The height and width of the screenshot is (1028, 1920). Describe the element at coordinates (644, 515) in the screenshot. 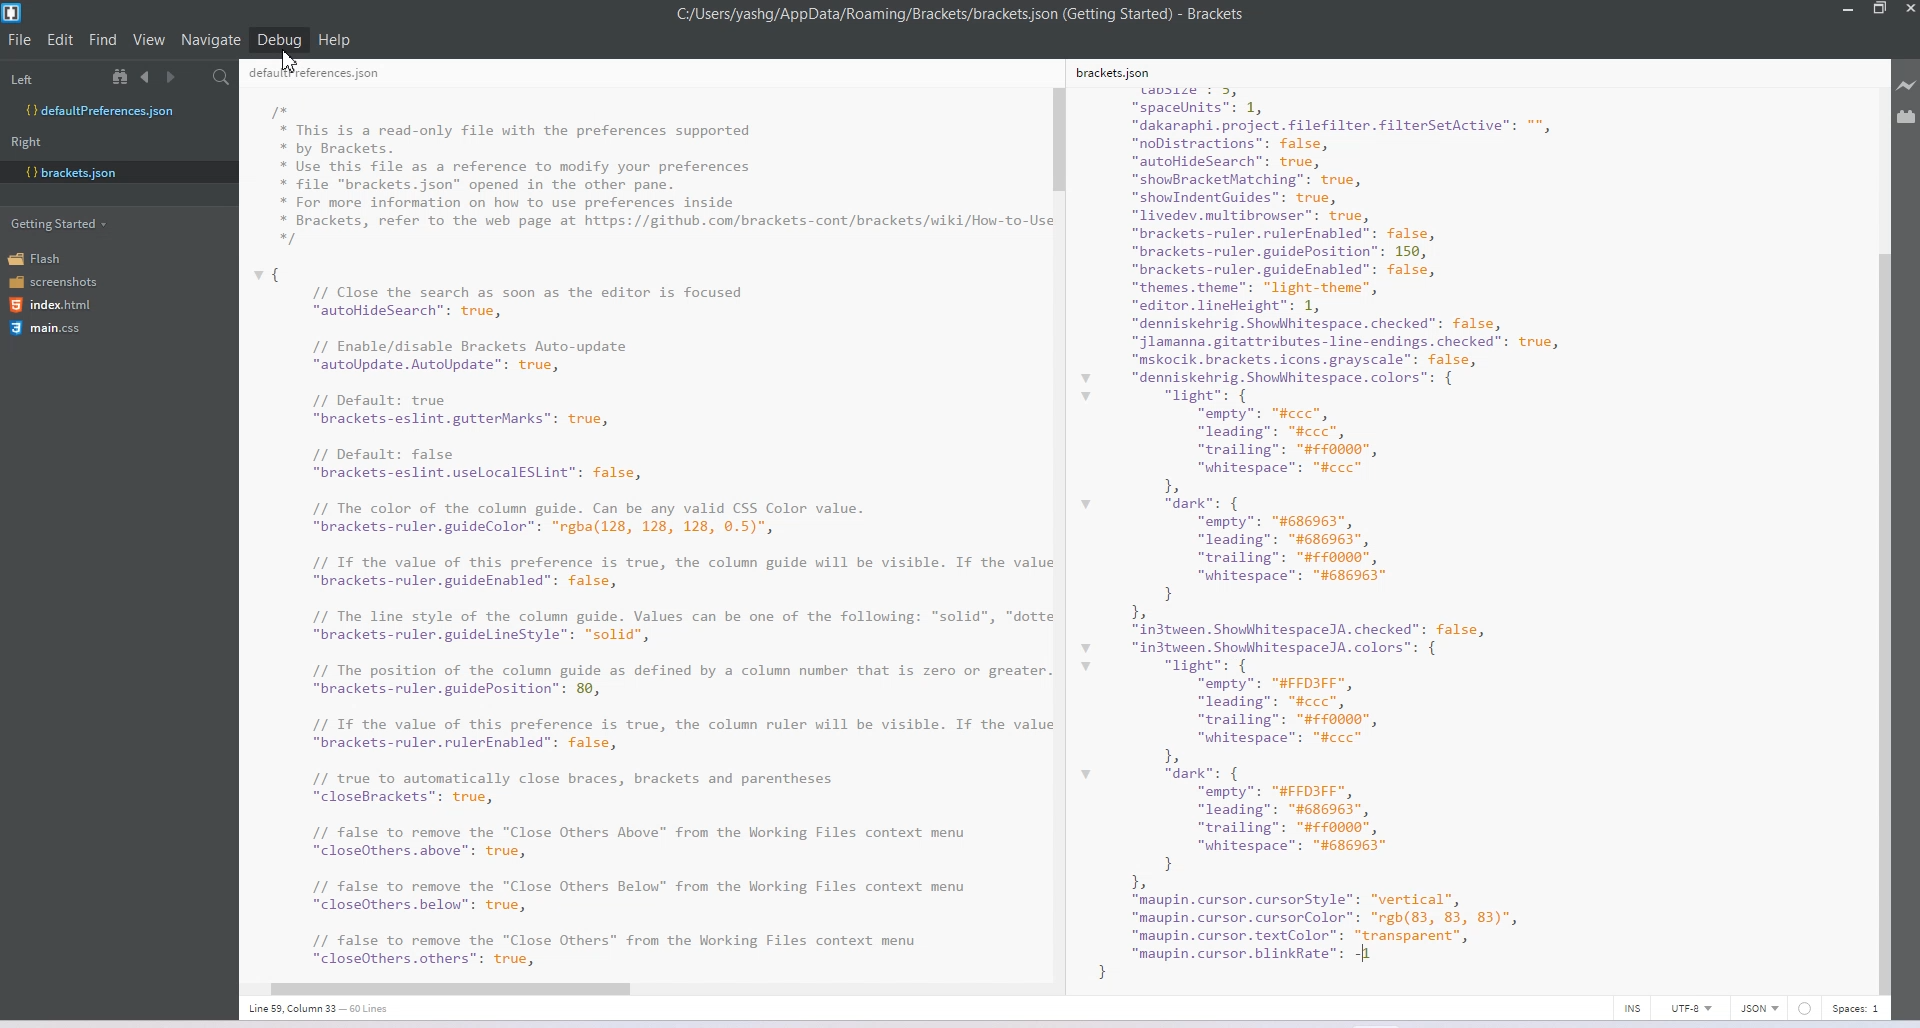

I see `RE I
I”
* This is a read-only file with the preferences supported
* by Brackets.
* Use this file as a reference to modify your preferences
* file "brackets.json" opened in the other pane.
* For more information on how to use preferences inside
* Brackets, refer to the web page at https://github.com/brackets-cont/brackets/wiki/How-to-U:
*/
{
// Close the search as soon as the editor is focused
“autoHideSearch”: true,
// Enable/disable Brackets Auto-update
“autoUpdate. AutoUpdate”: true,
// Default: true
“brackets-eslint.gutterMarks": true,
// Default: false
“brackets-eslint.uselocalESLint": false,
// The color of the column guide. Can be any valid CSS Color value.
“brackets-ruler.guideColor": "rgba(128, 128, 128, ©.5)",
// Tf the value of this preference is true, the column guide will be visible. If the val:
“brackets-ruler.guideEnabled": false,
// The line style of the column guide. Values can be one of the following: “solid”, "dott
“brackets-ruler.guidelineStyle": "solid",
// The position of the column guide as defined by a column number that is zero or greater
“brackets-ruler.guidePosition": 89,
// Tf the value of this preference is true, the column ruler will be visible. If the val:
“brackets-ruler.rulerEnabled": false,
// true to automatically close braces, brackets and parentheses
“closeBrackets": true,
// false to remove the "Close Others Above” from the Working Files context menu
“closeOthers.above": true,
// false to remove the "Close Others Below” from the Working Files context menu
“closeOthers.below": true,
// false to remove the "Close Others” from the Working Files context menu
"closeOthers.others”: true,` at that location.